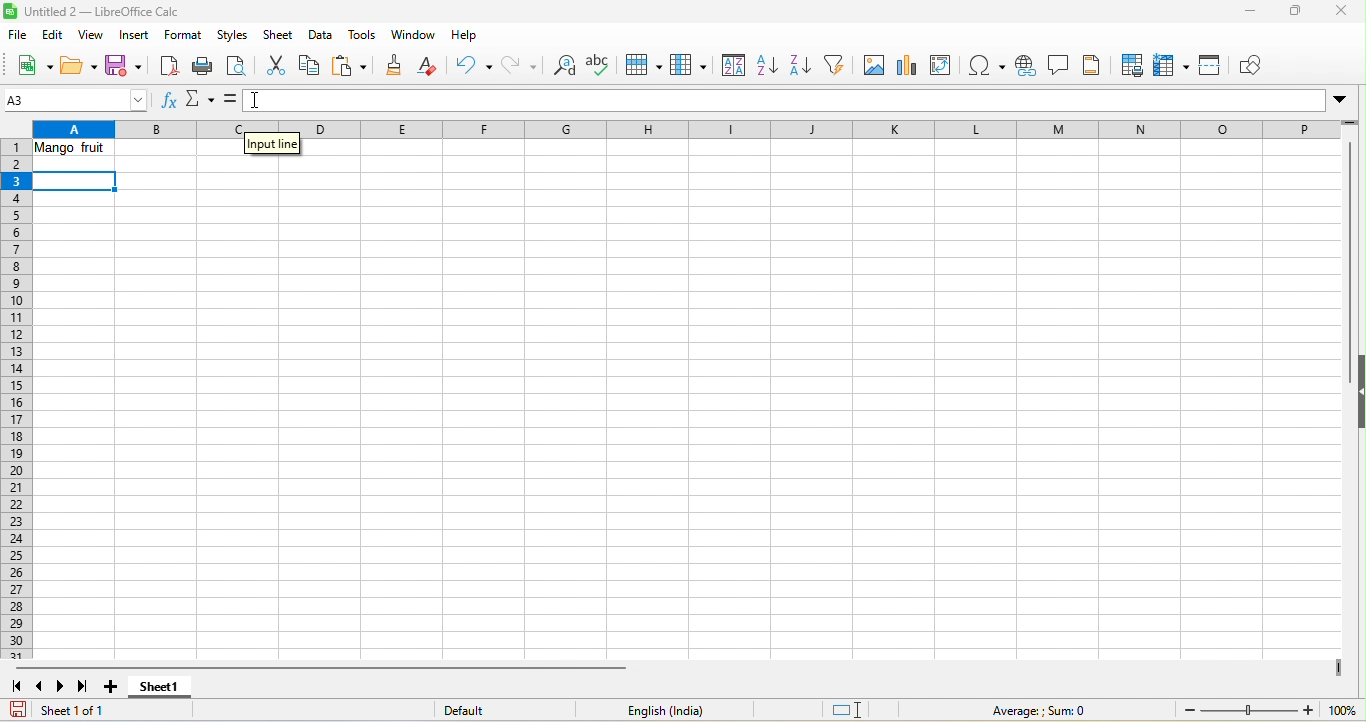  Describe the element at coordinates (1129, 64) in the screenshot. I see `print area` at that location.